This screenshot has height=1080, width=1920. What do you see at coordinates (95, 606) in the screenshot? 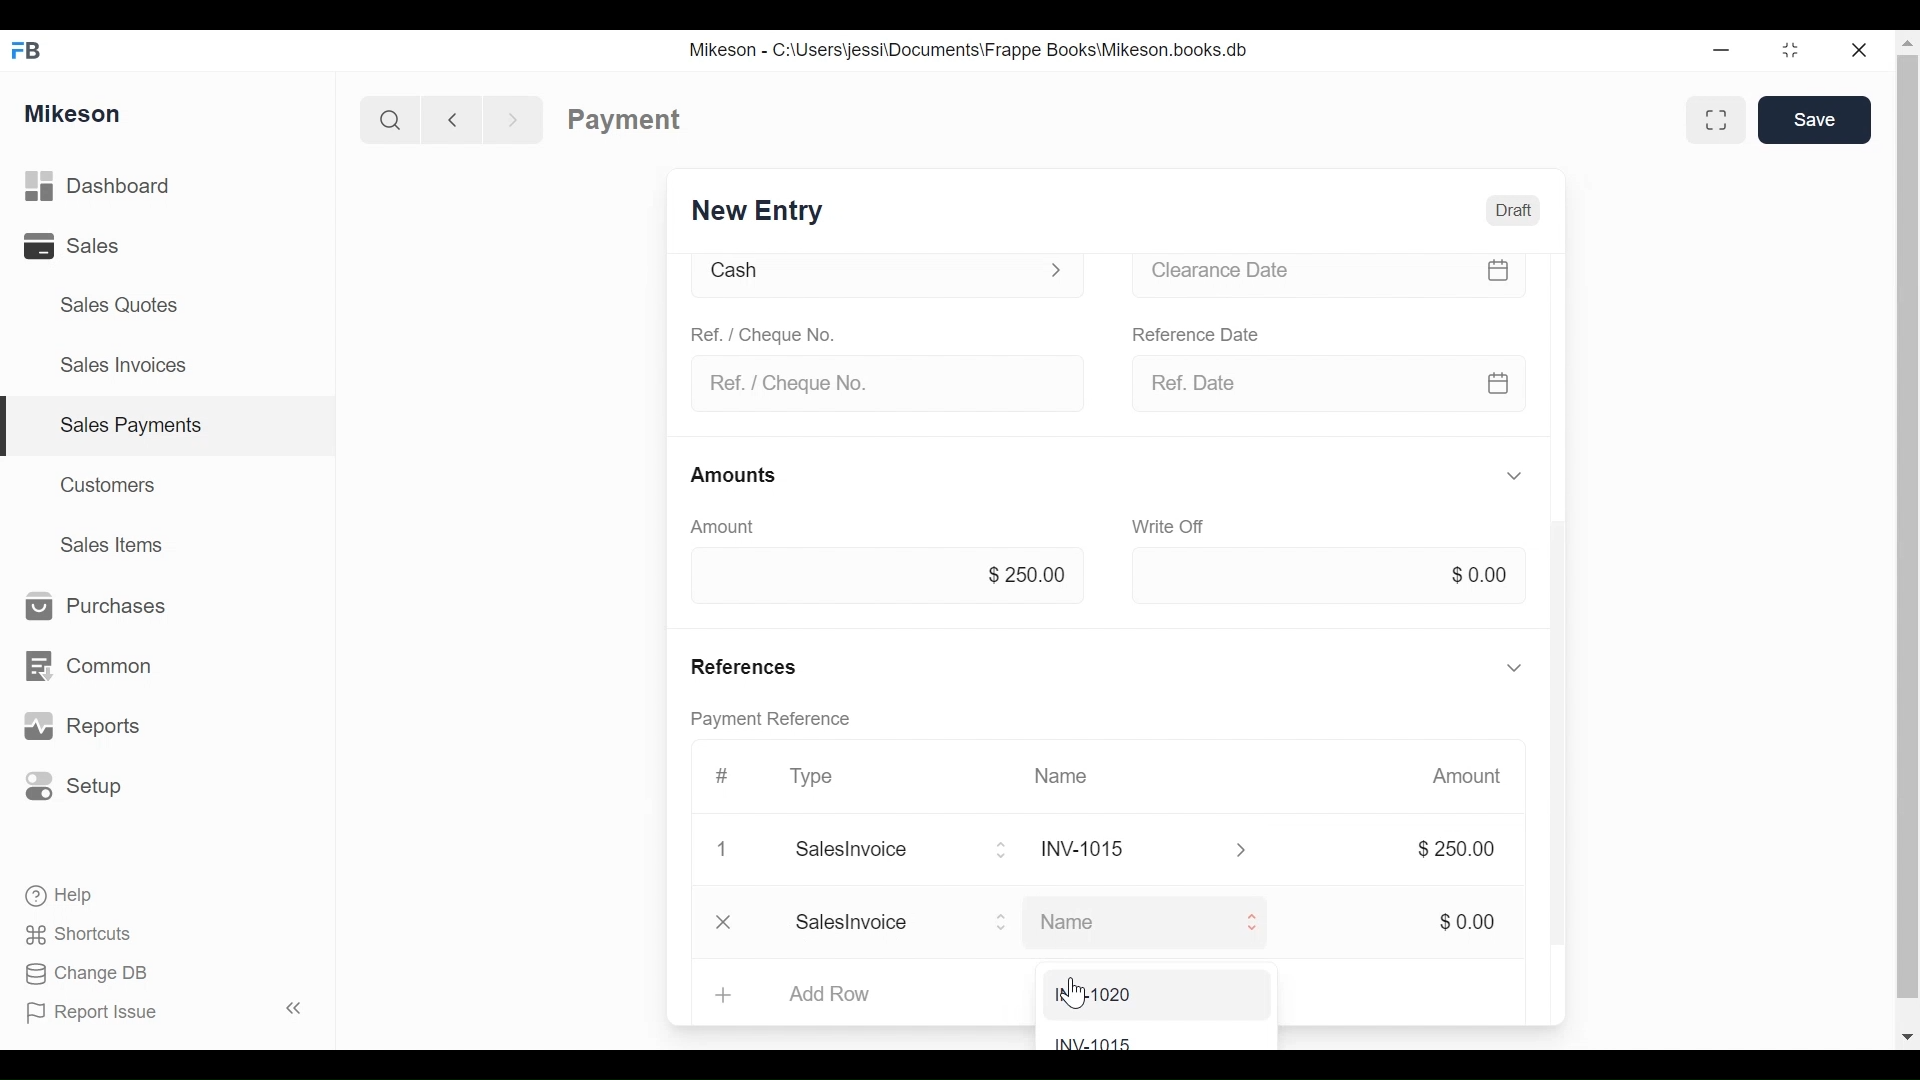
I see `Purchases` at bounding box center [95, 606].